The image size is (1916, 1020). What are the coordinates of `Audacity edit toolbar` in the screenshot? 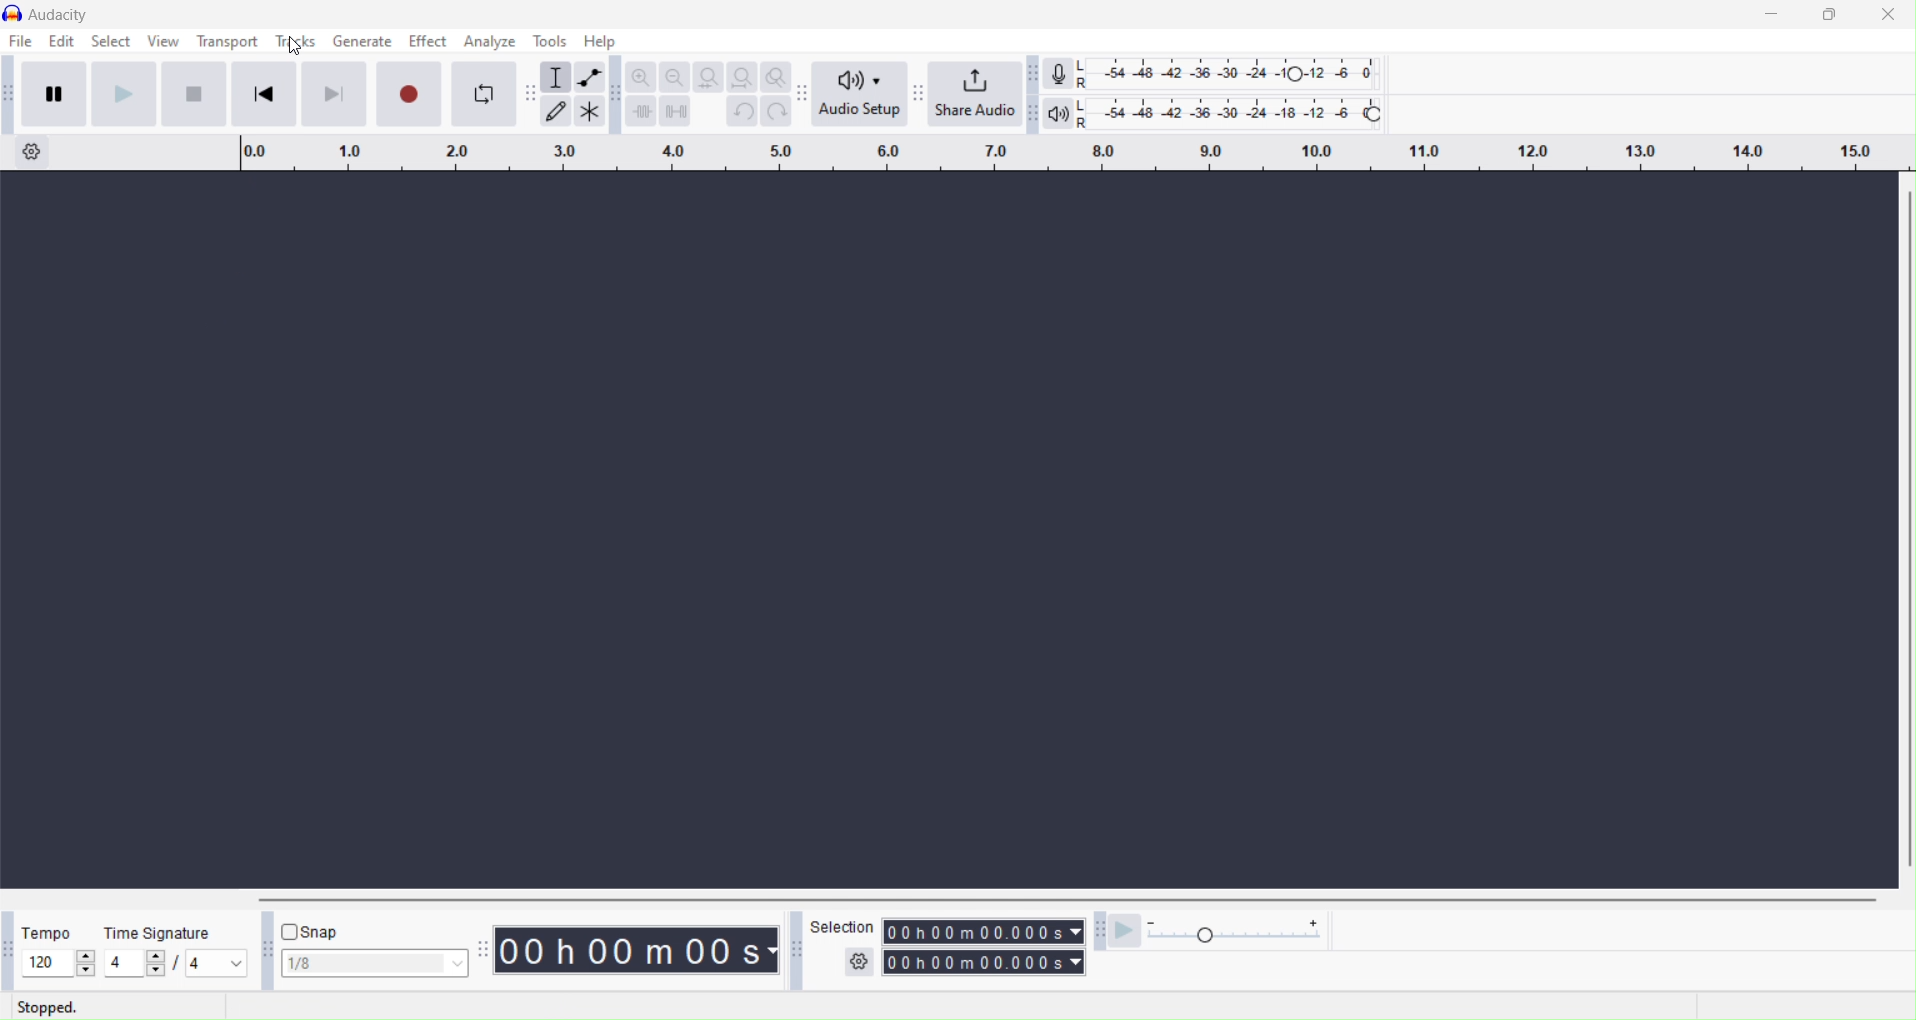 It's located at (614, 91).